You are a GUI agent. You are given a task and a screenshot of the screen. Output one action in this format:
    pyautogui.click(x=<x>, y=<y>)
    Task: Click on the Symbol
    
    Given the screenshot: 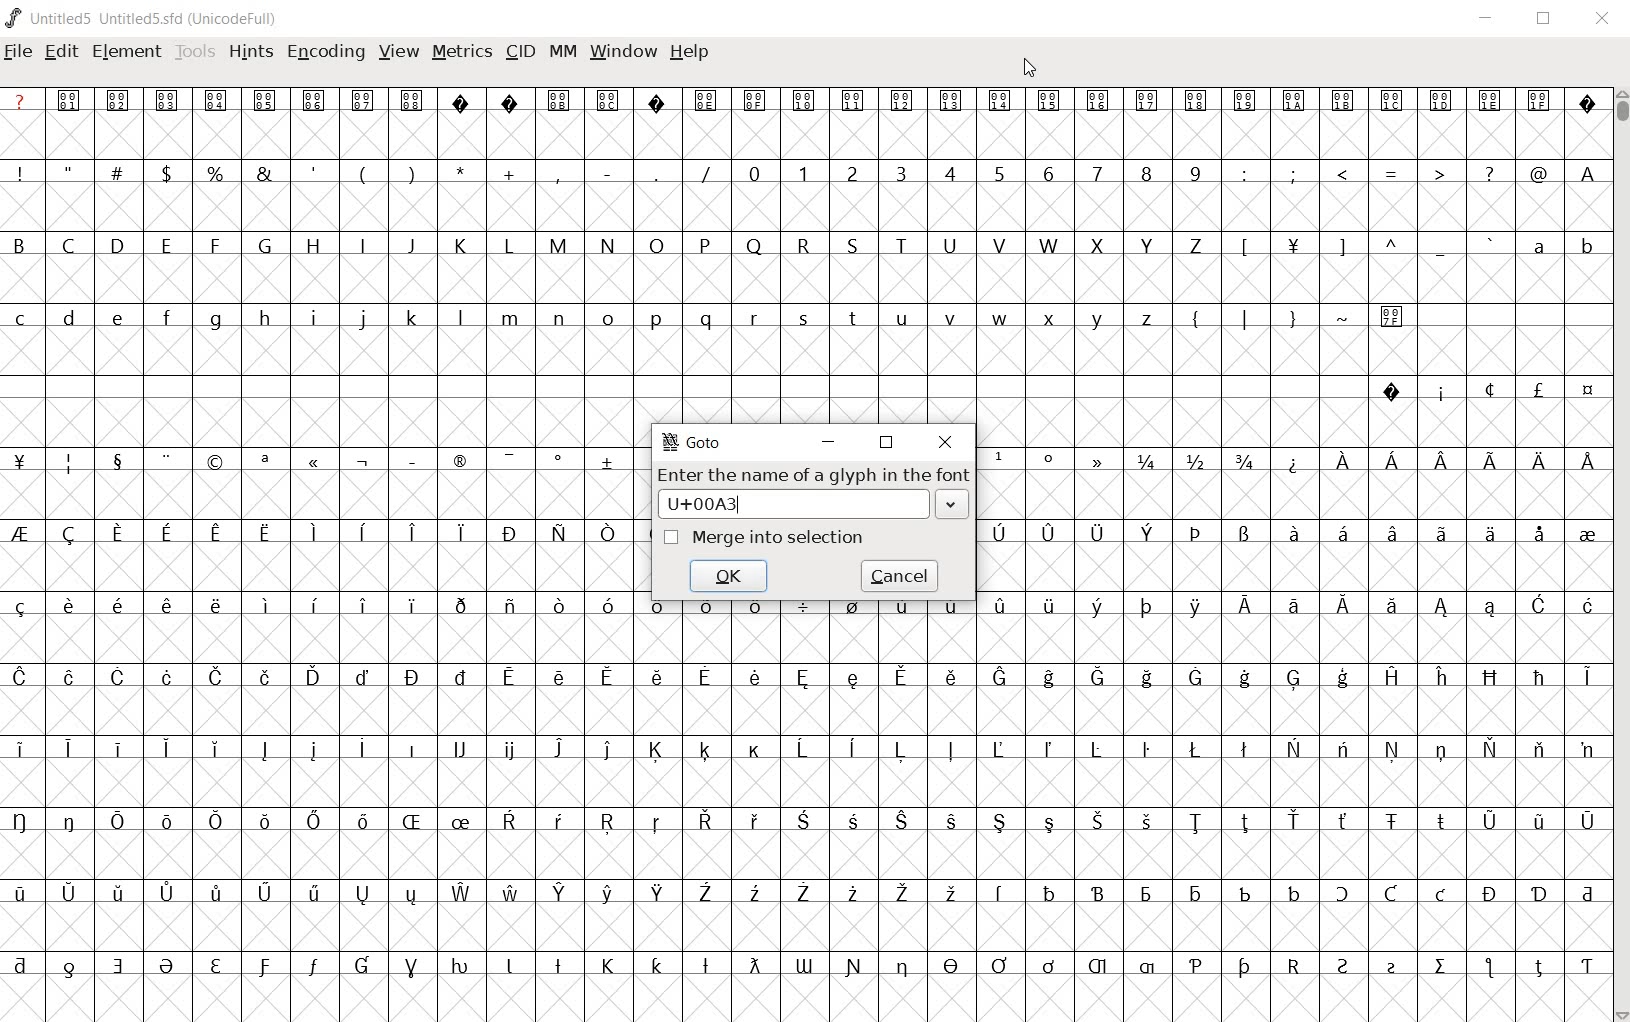 What is the action you would take?
    pyautogui.click(x=1539, y=750)
    